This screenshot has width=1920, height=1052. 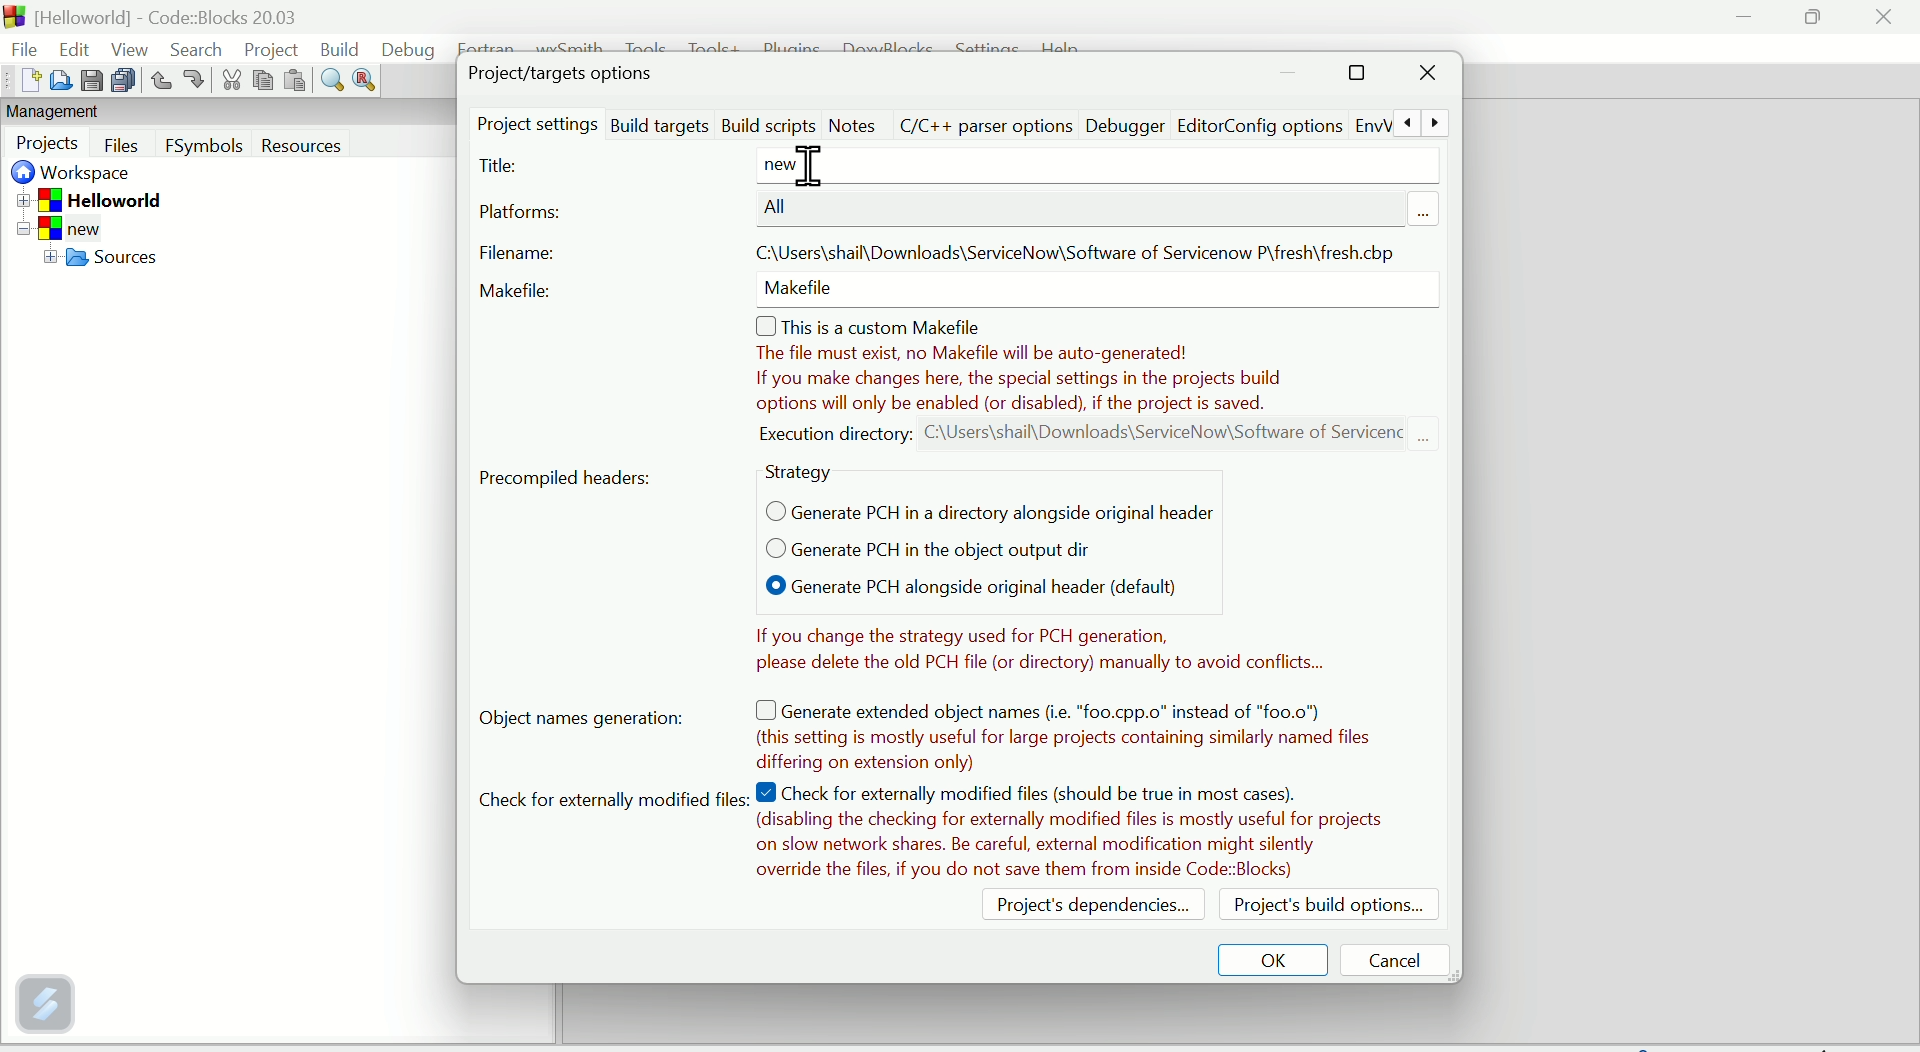 I want to click on Save, so click(x=93, y=80).